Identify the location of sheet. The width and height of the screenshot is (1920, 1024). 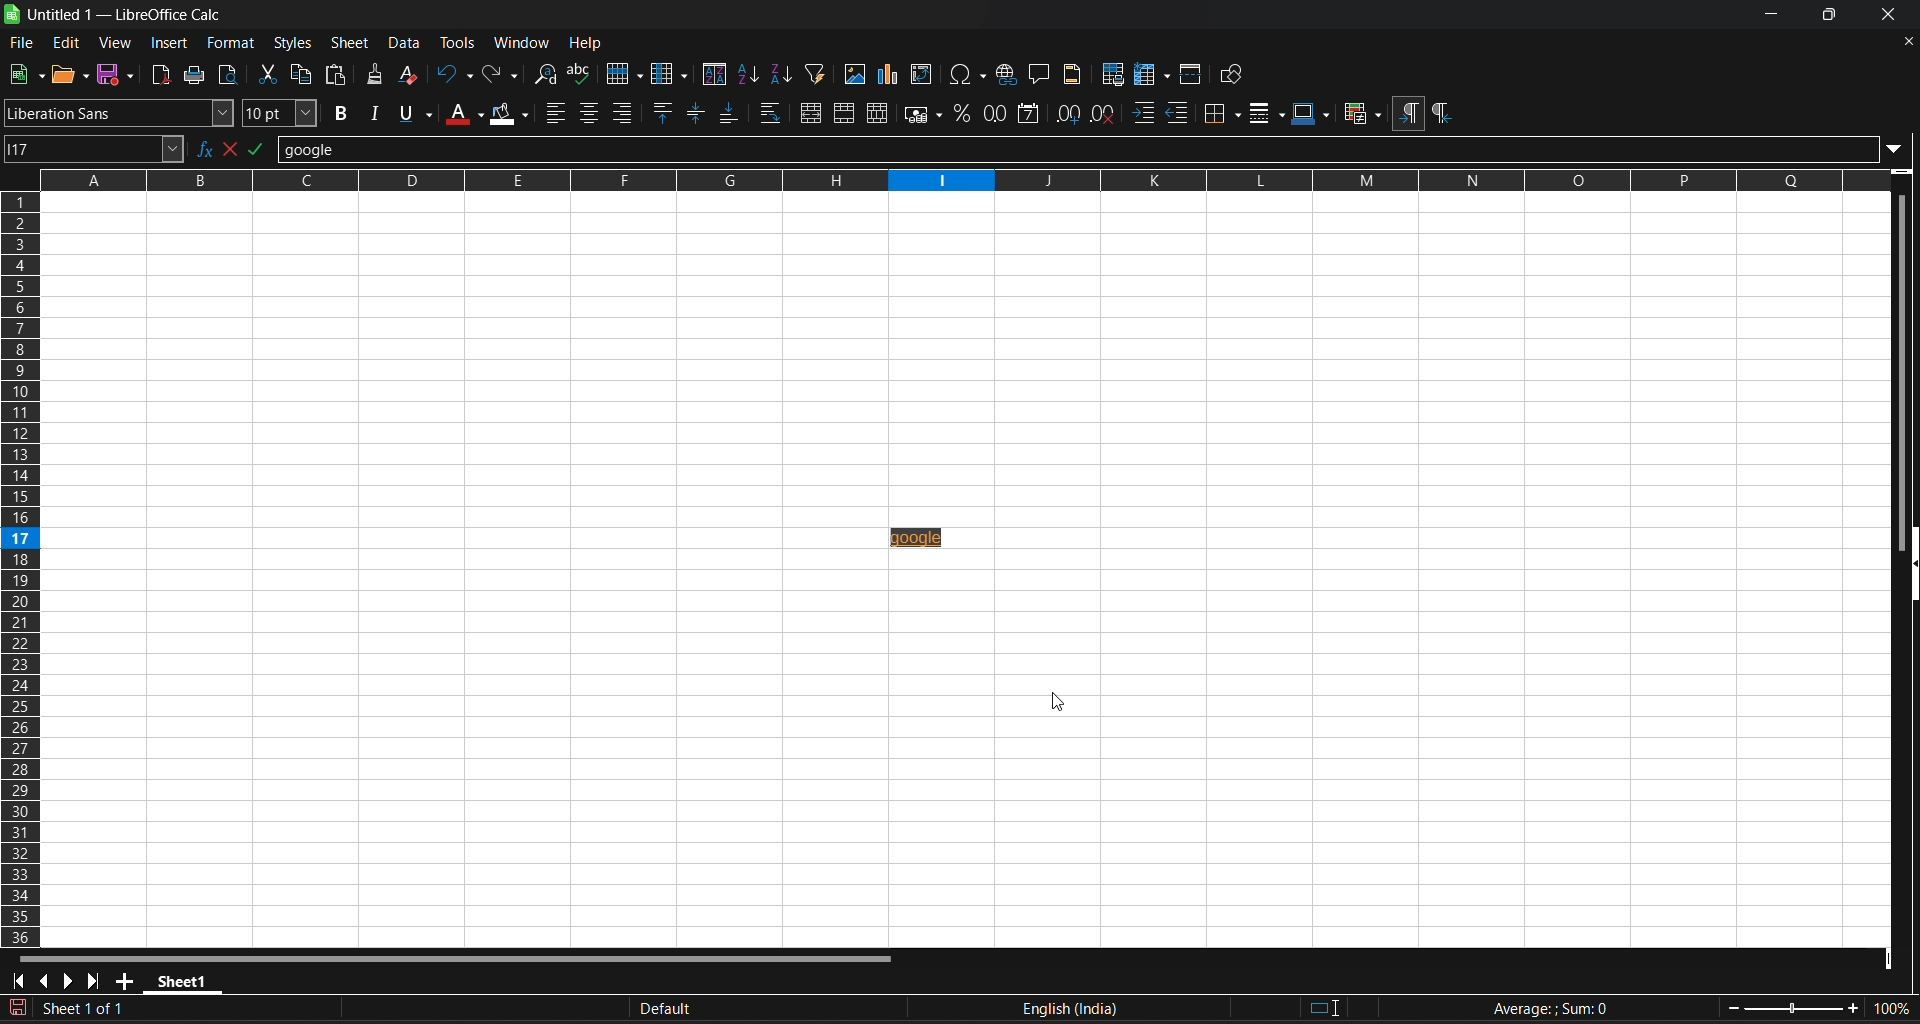
(350, 43).